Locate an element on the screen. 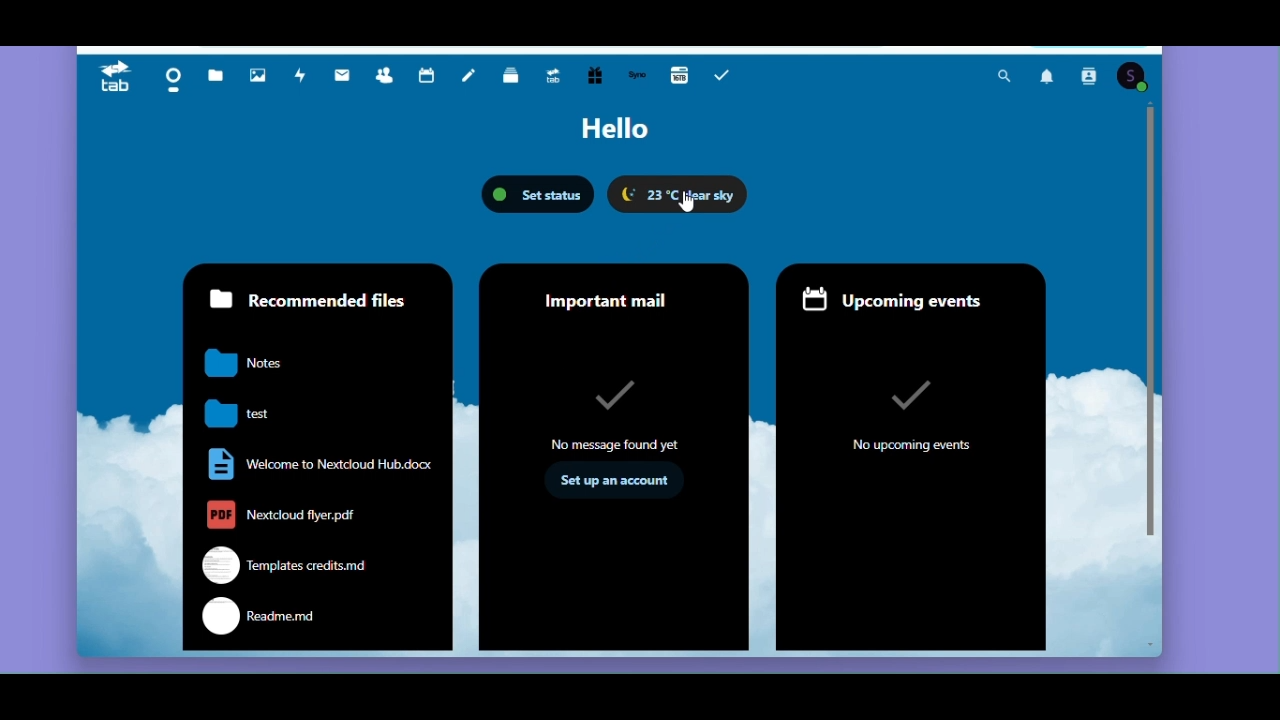 The width and height of the screenshot is (1280, 720). templates credits.md is located at coordinates (278, 564).